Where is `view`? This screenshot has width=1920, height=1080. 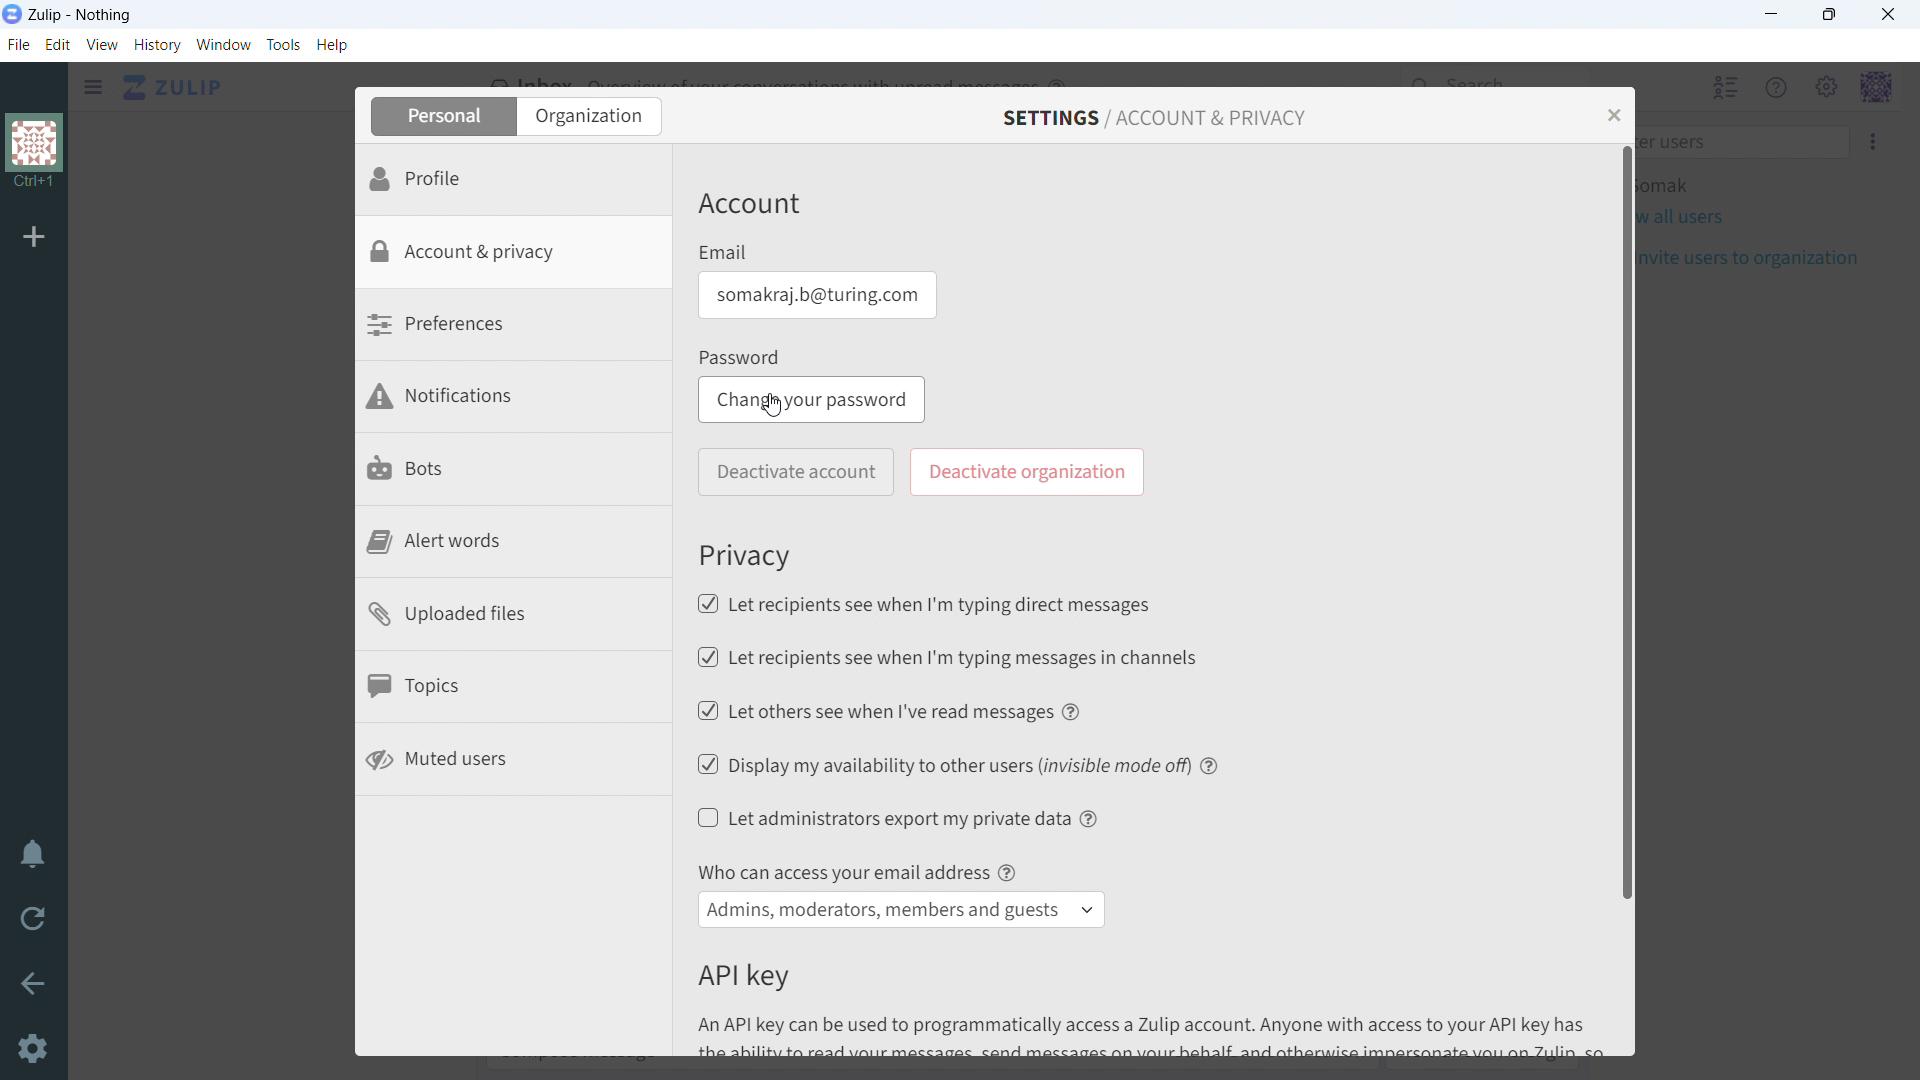
view is located at coordinates (103, 44).